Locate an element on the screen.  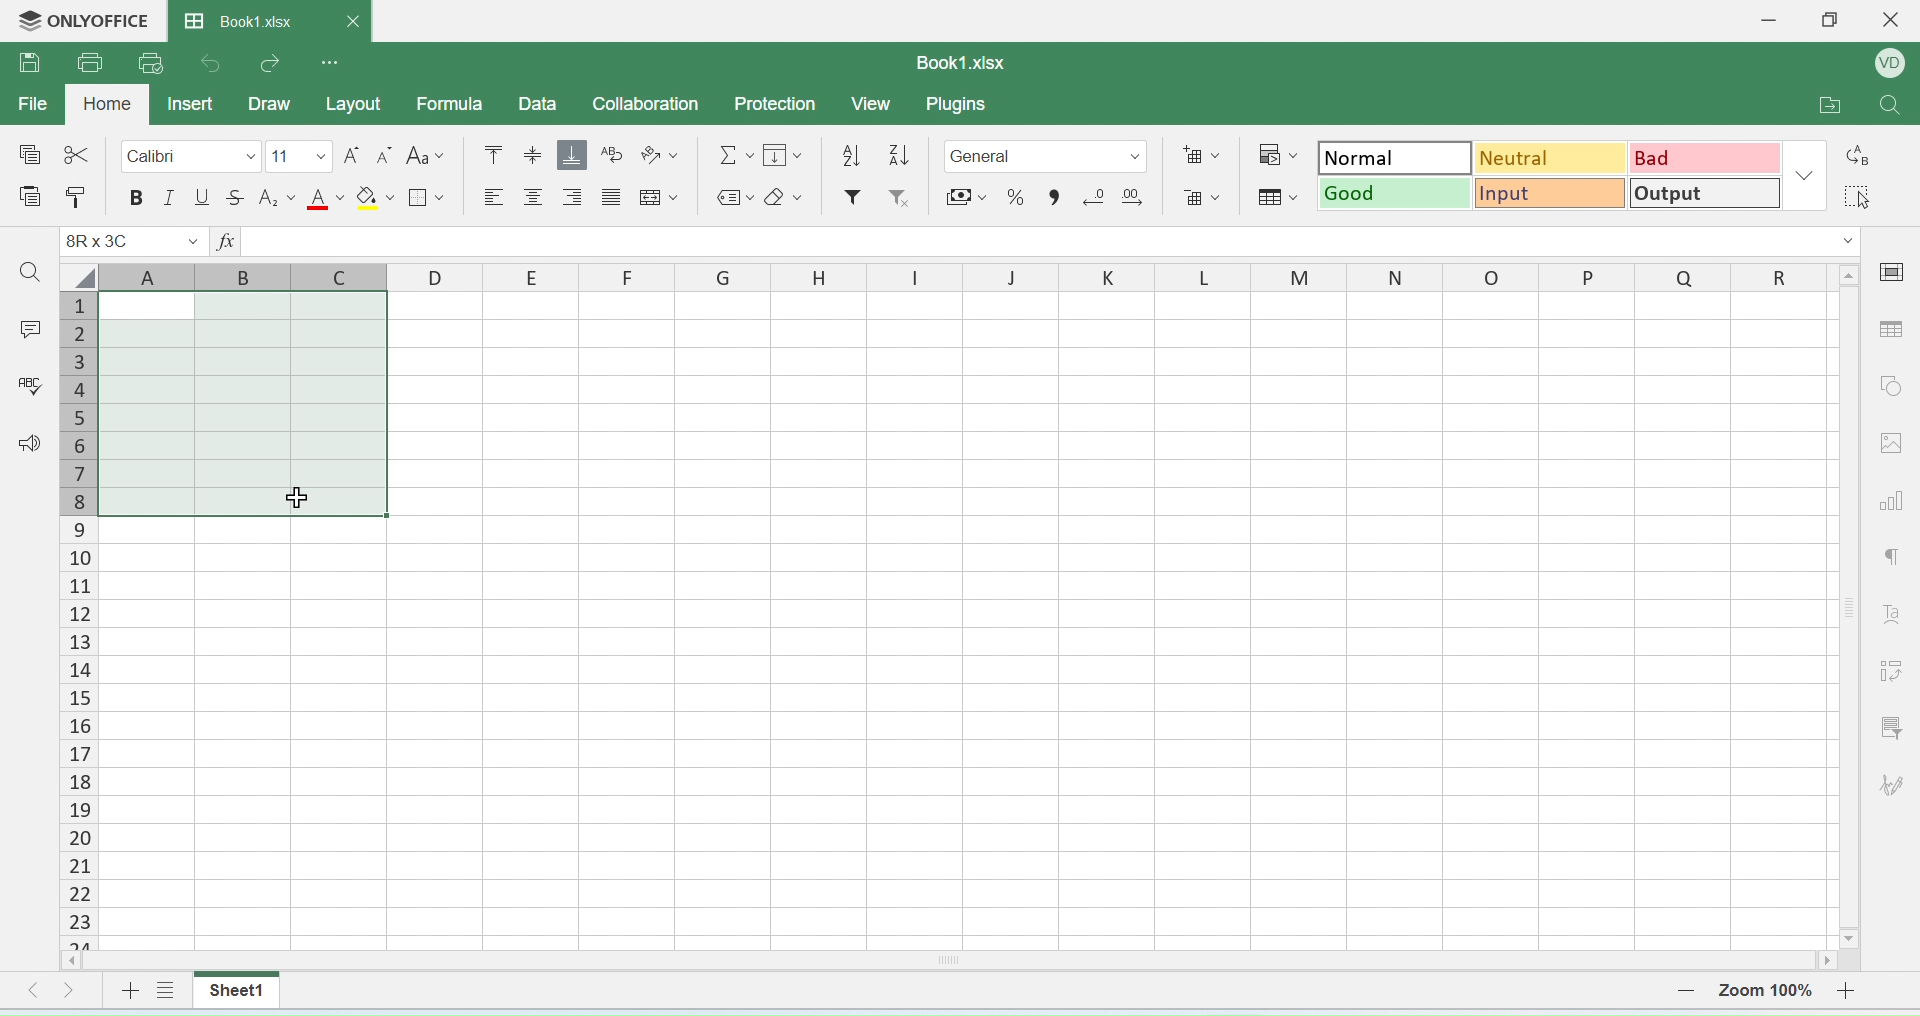
inser is located at coordinates (192, 102).